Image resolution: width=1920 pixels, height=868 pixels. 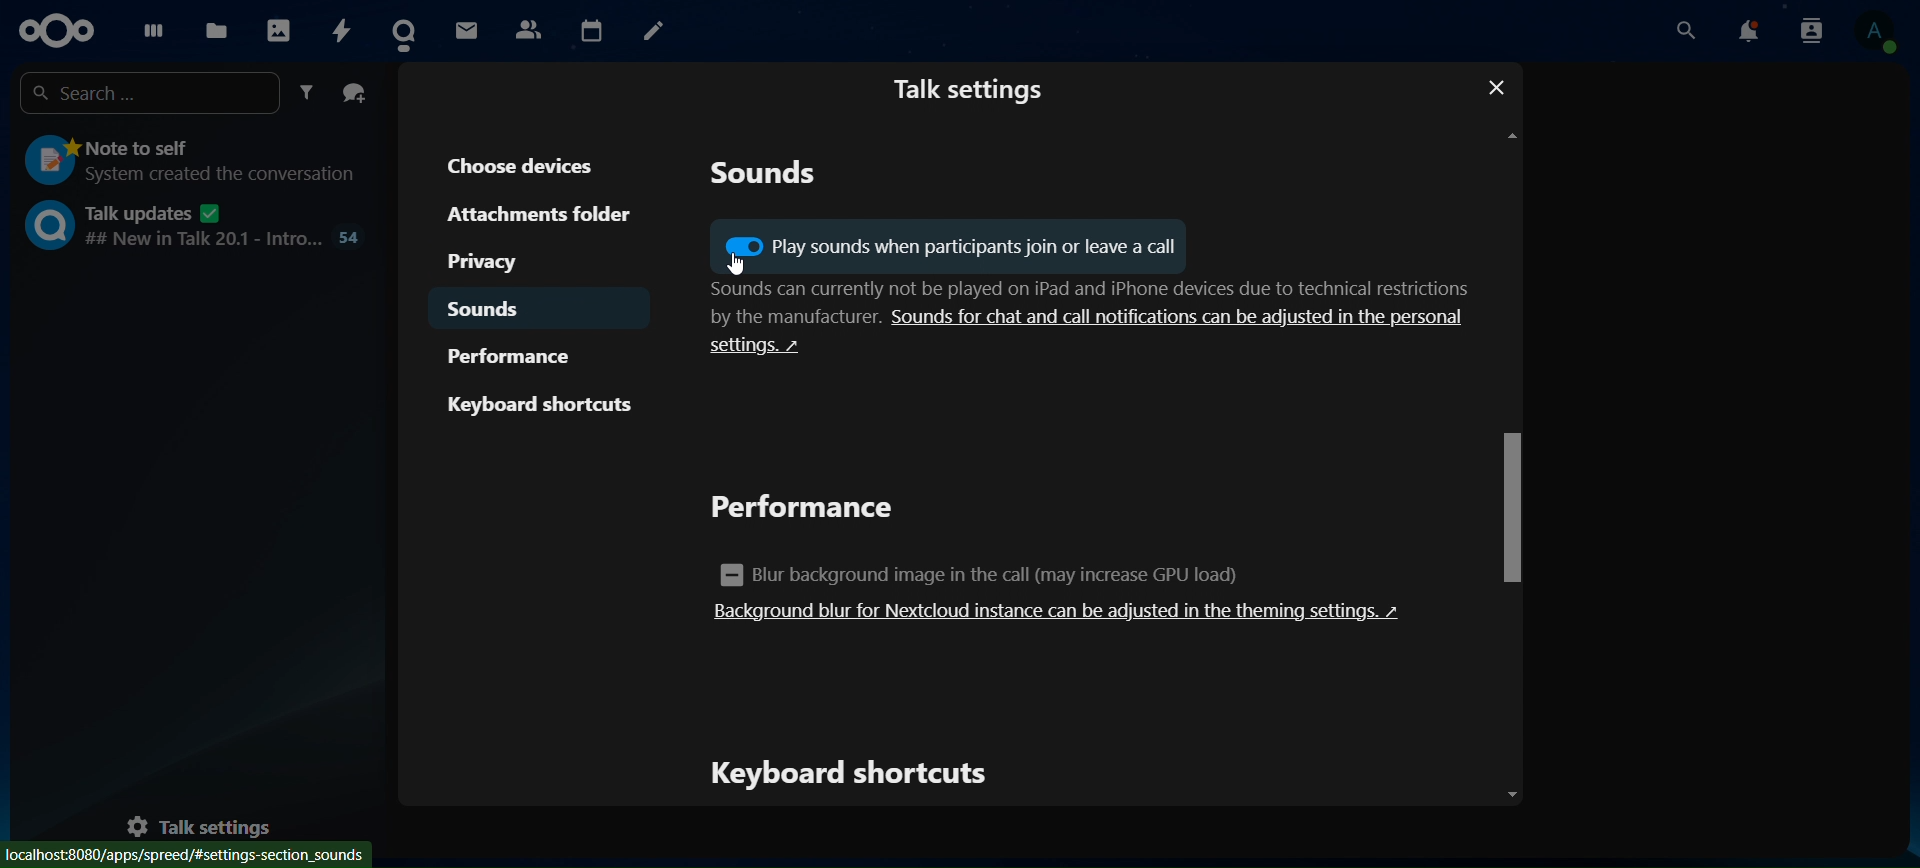 I want to click on view profile, so click(x=1873, y=34).